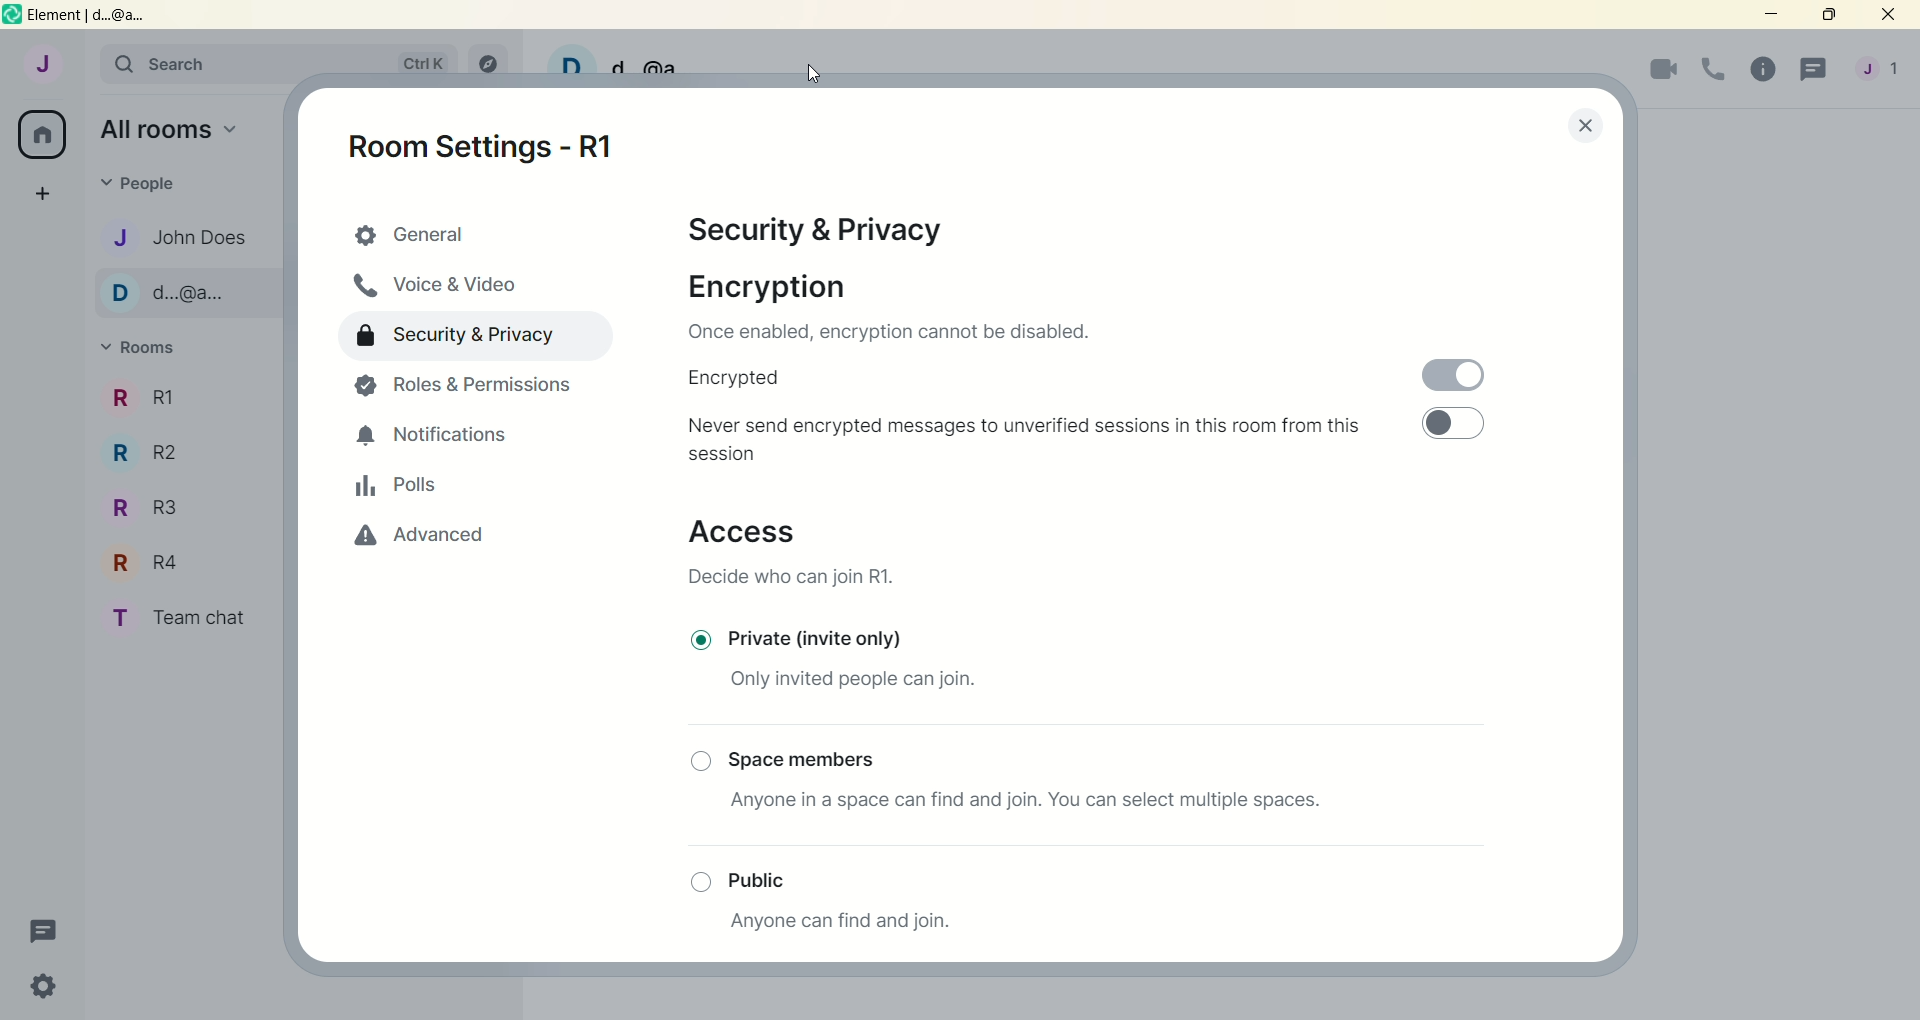 Image resolution: width=1920 pixels, height=1020 pixels. Describe the element at coordinates (888, 332) in the screenshot. I see `Once enabled, encryption cannot be disabled.` at that location.